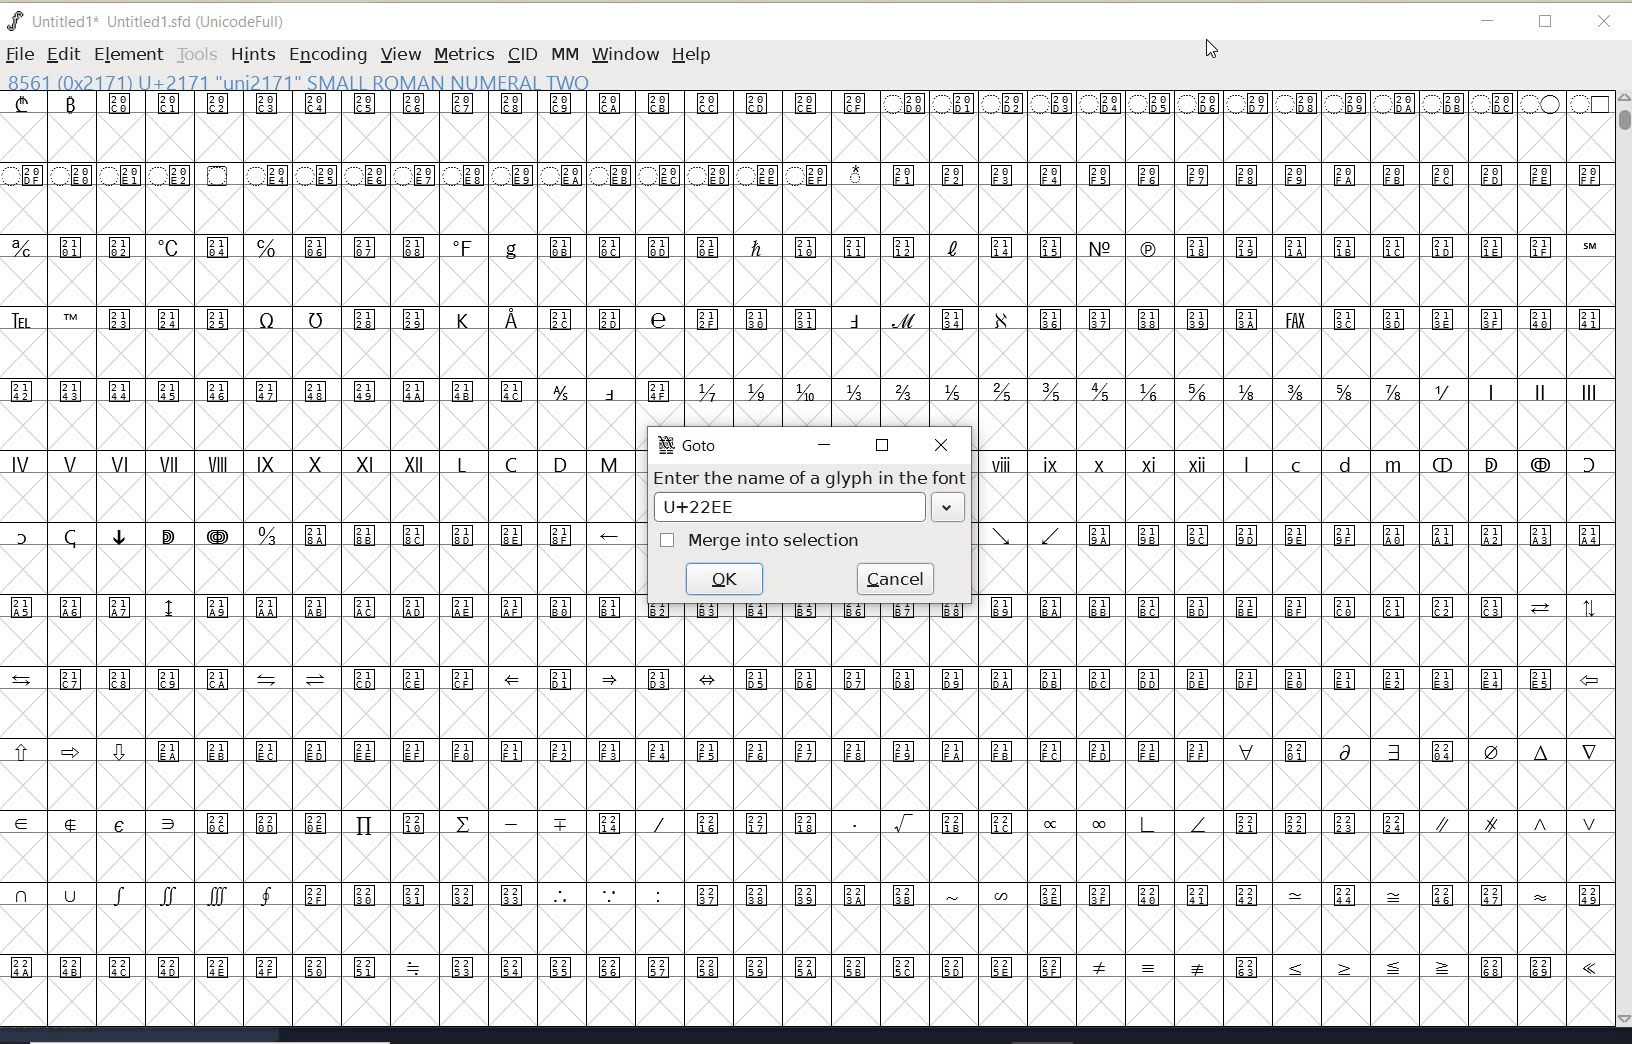 Image resolution: width=1632 pixels, height=1044 pixels. What do you see at coordinates (19, 54) in the screenshot?
I see `FILE` at bounding box center [19, 54].